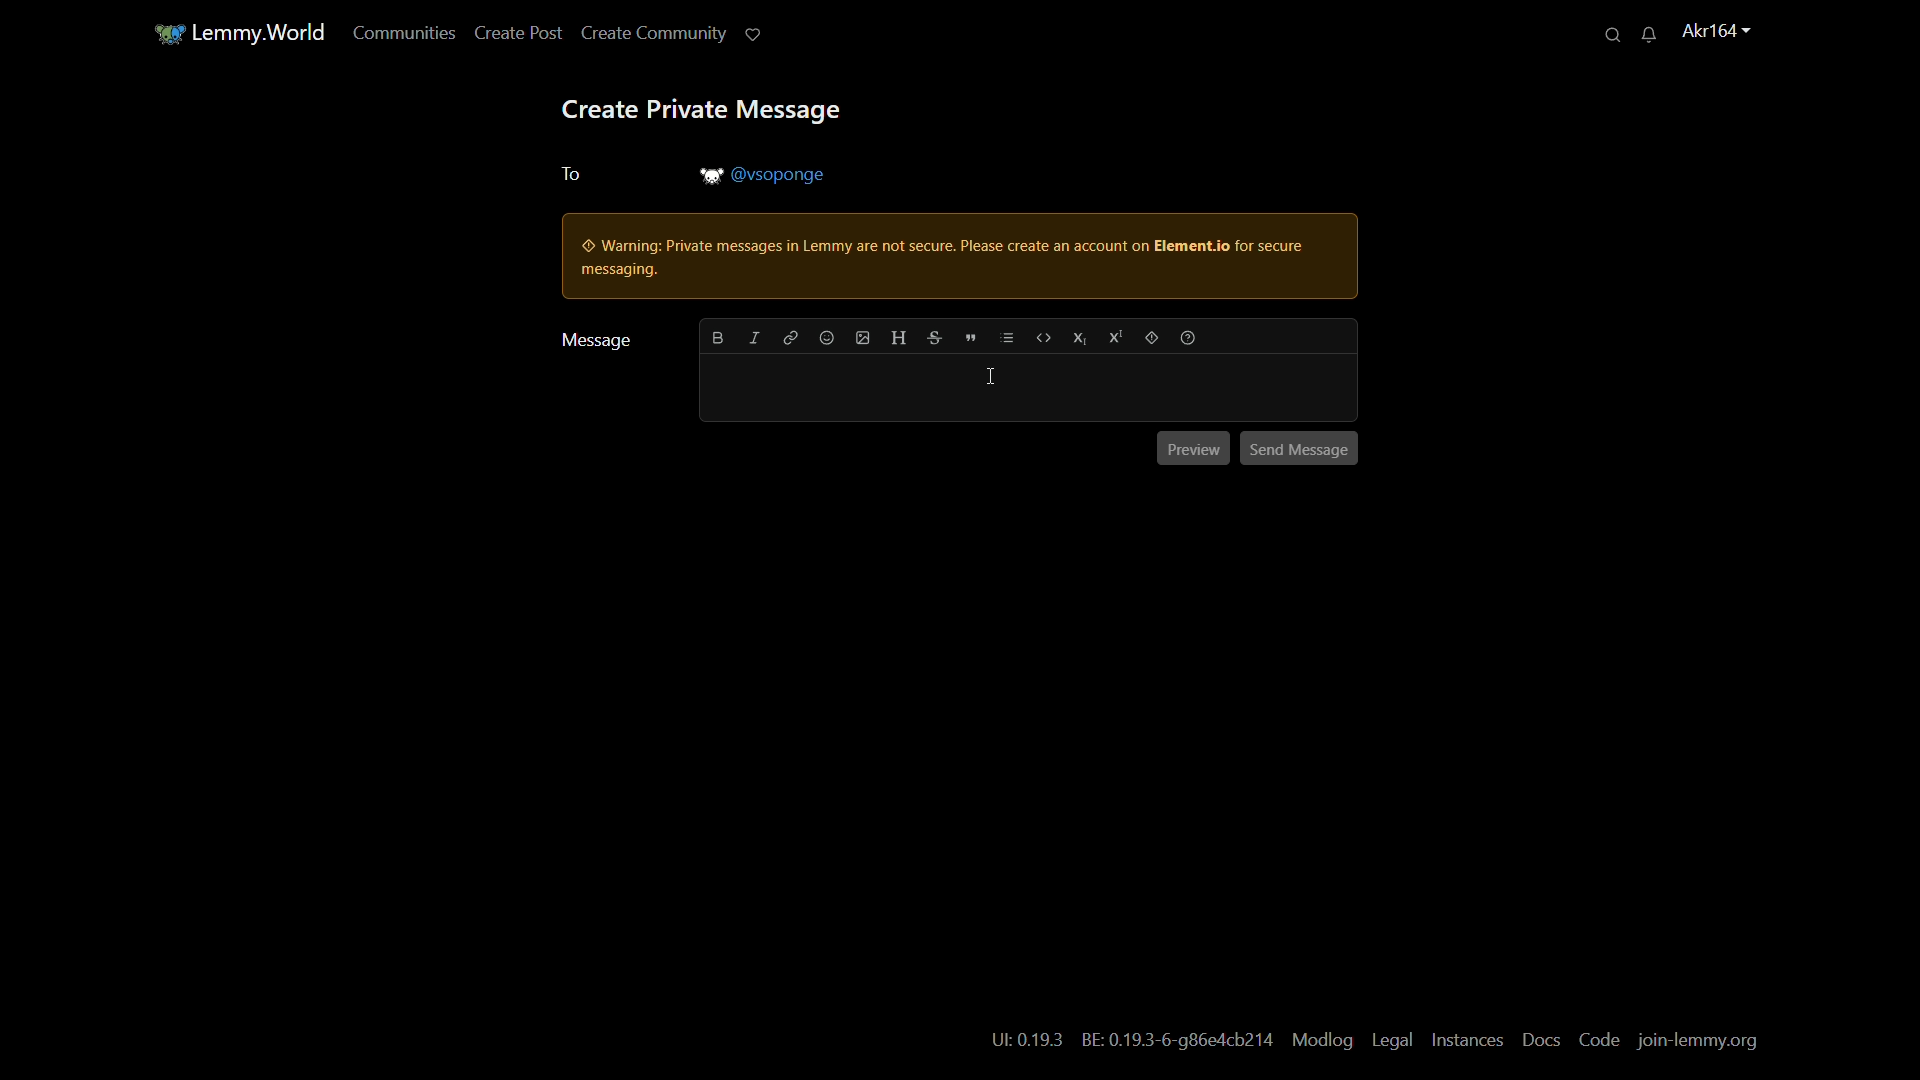  What do you see at coordinates (1132, 1041) in the screenshot?
I see `text` at bounding box center [1132, 1041].